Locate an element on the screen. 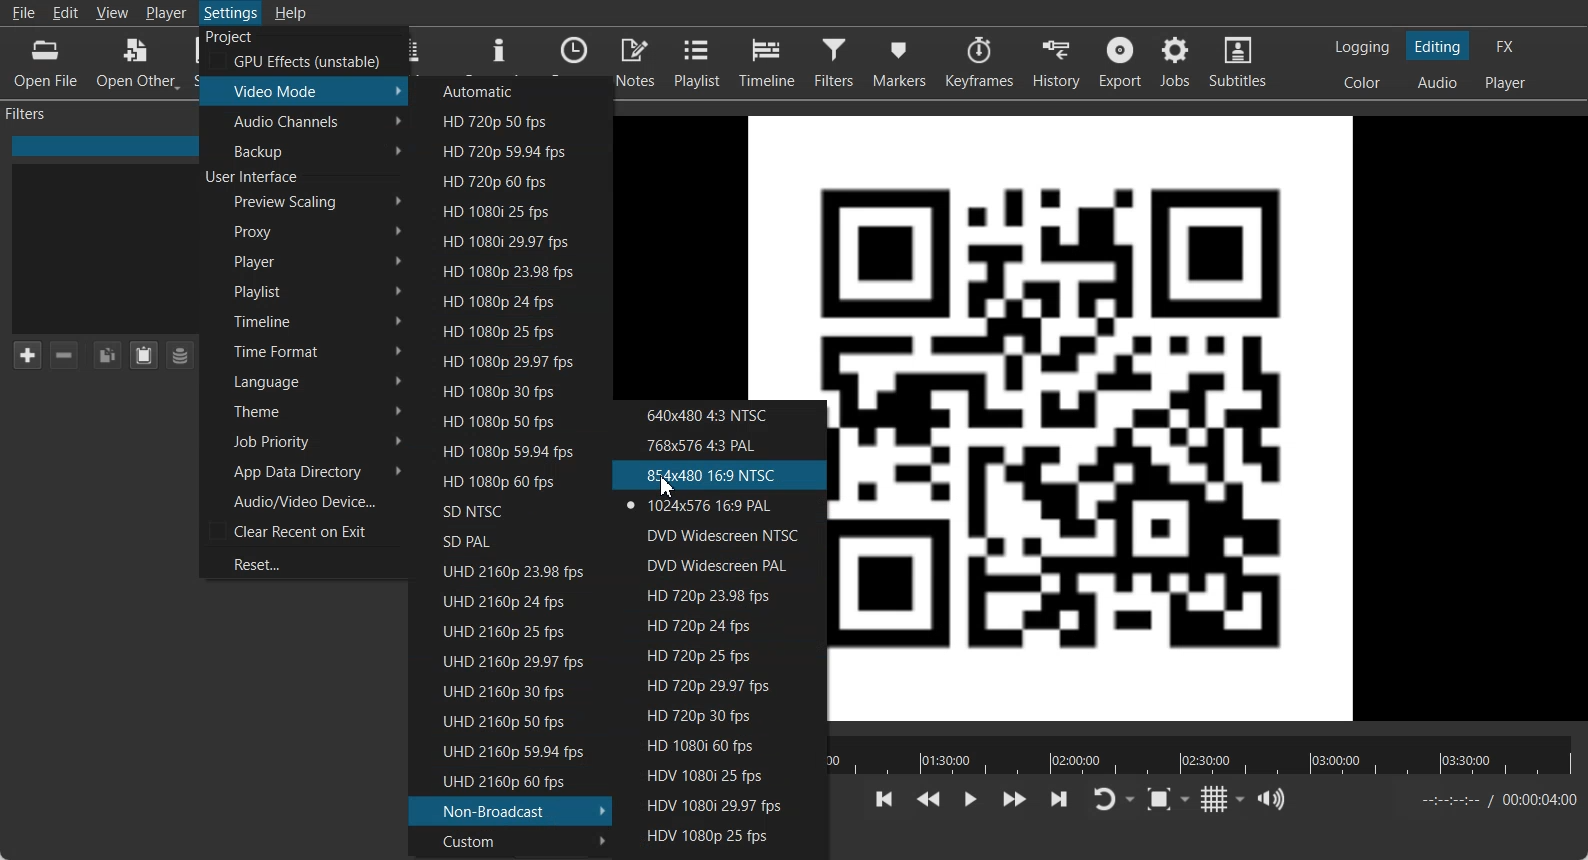 The width and height of the screenshot is (1588, 860). Time Format is located at coordinates (304, 351).